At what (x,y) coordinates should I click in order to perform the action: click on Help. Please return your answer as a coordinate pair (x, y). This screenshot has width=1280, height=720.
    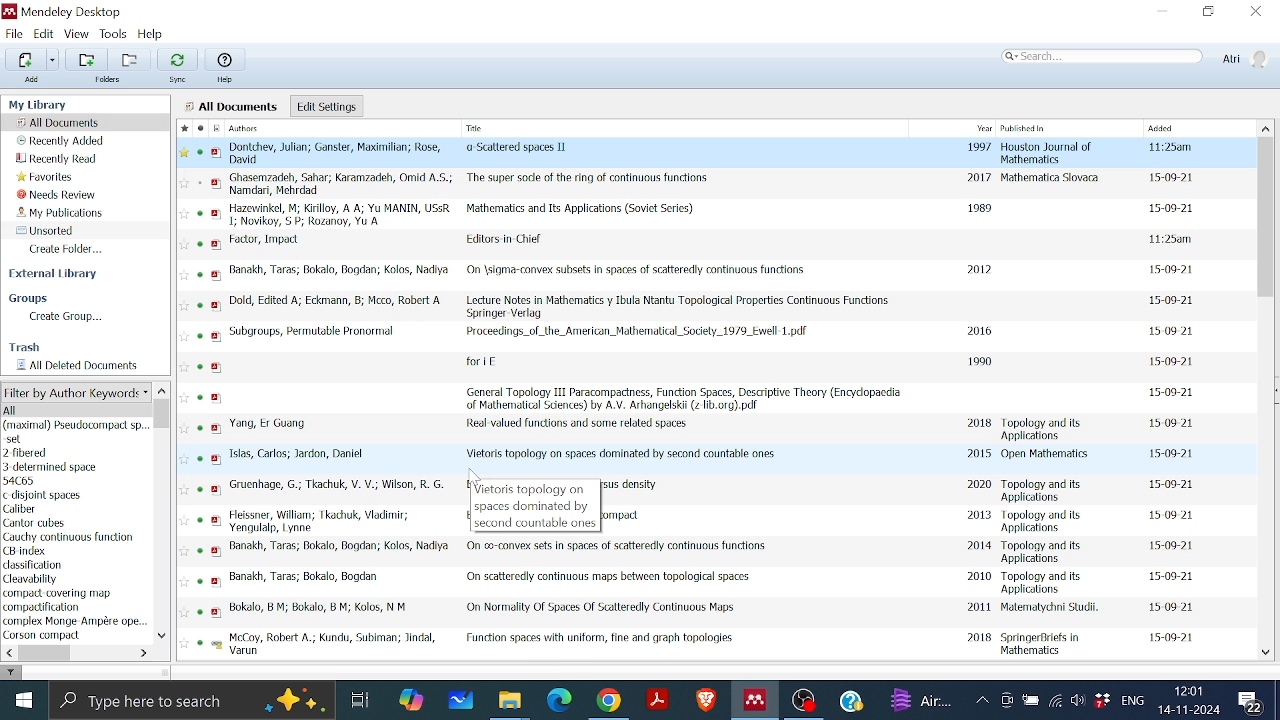
    Looking at the image, I should click on (153, 34).